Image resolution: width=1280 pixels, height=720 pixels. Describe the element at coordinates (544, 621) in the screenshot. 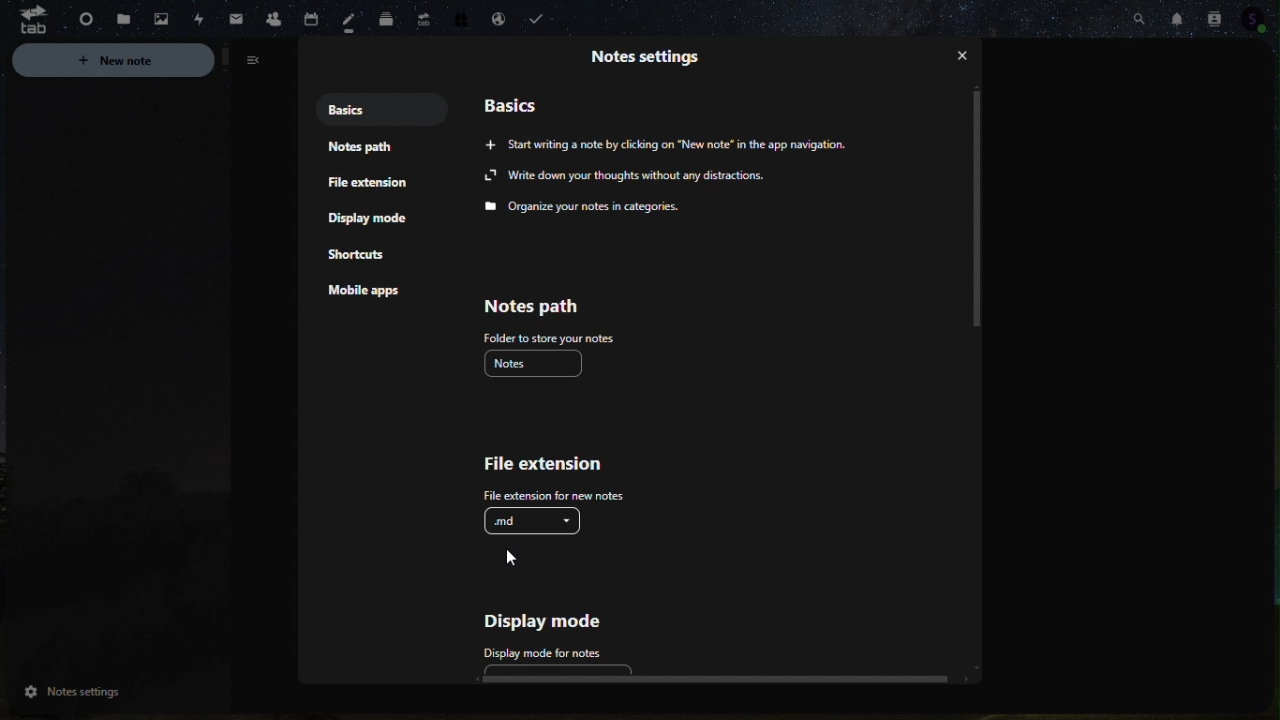

I see `Display mode` at that location.